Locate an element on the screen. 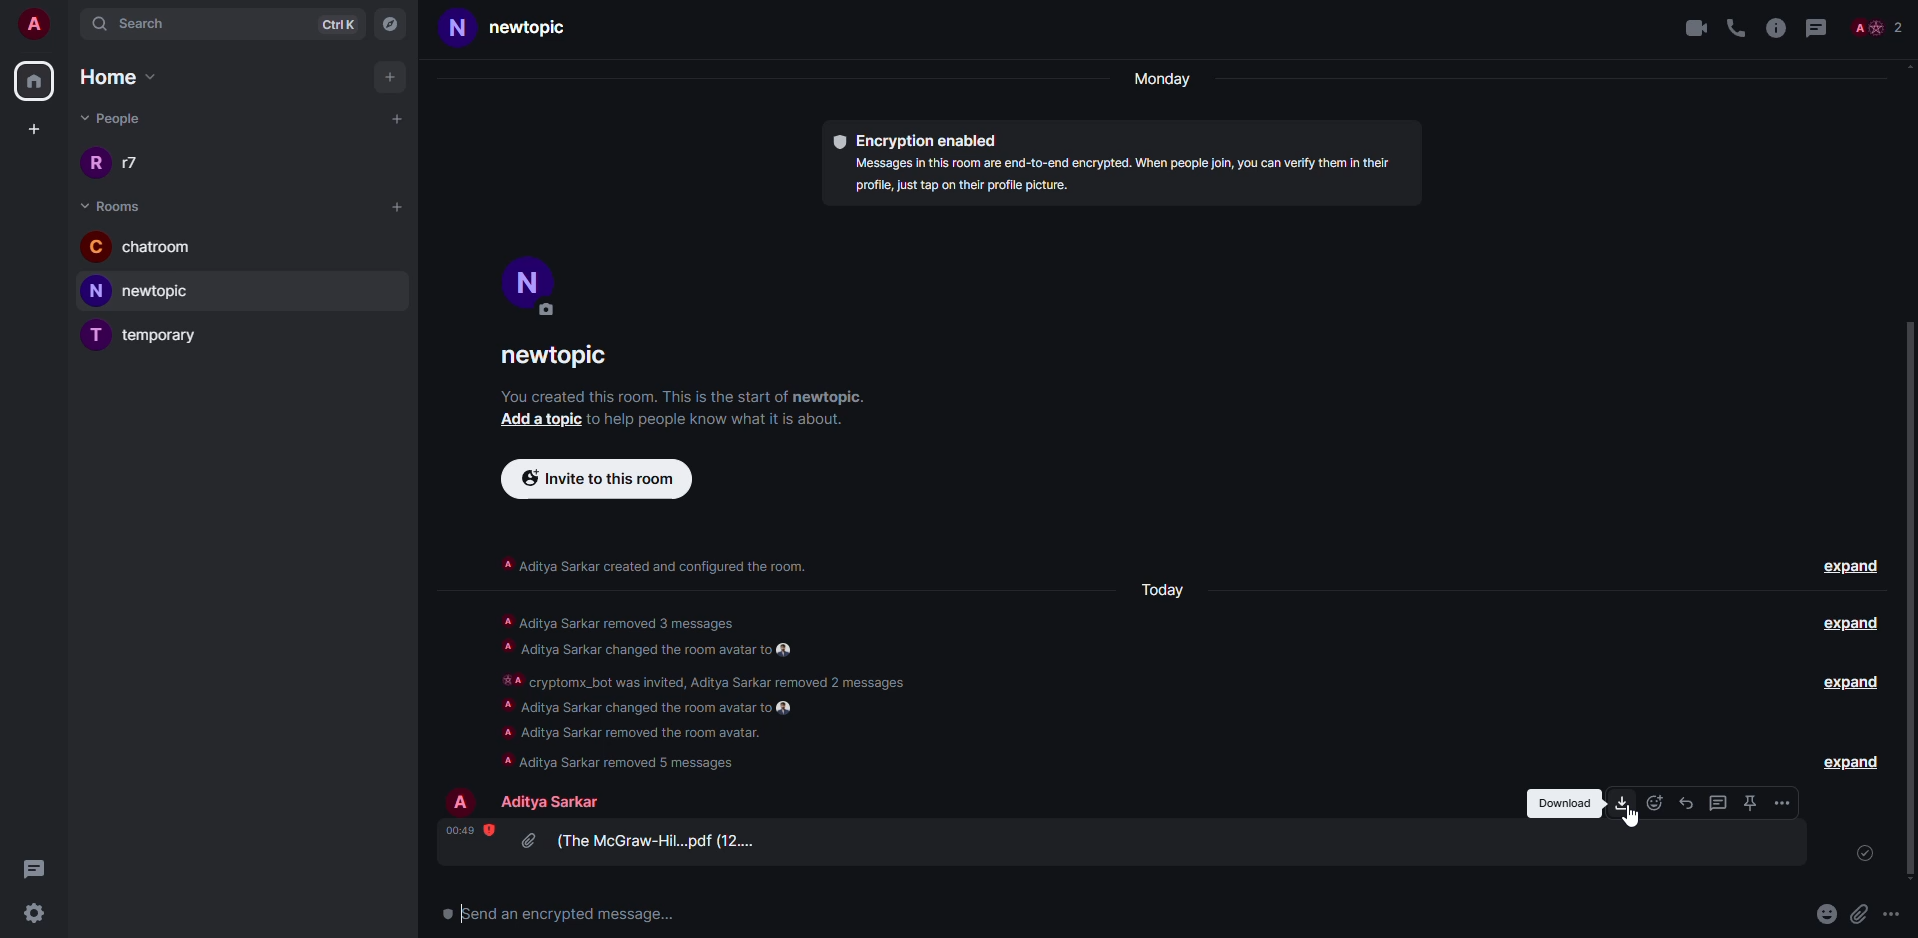  expand is located at coordinates (1851, 625).